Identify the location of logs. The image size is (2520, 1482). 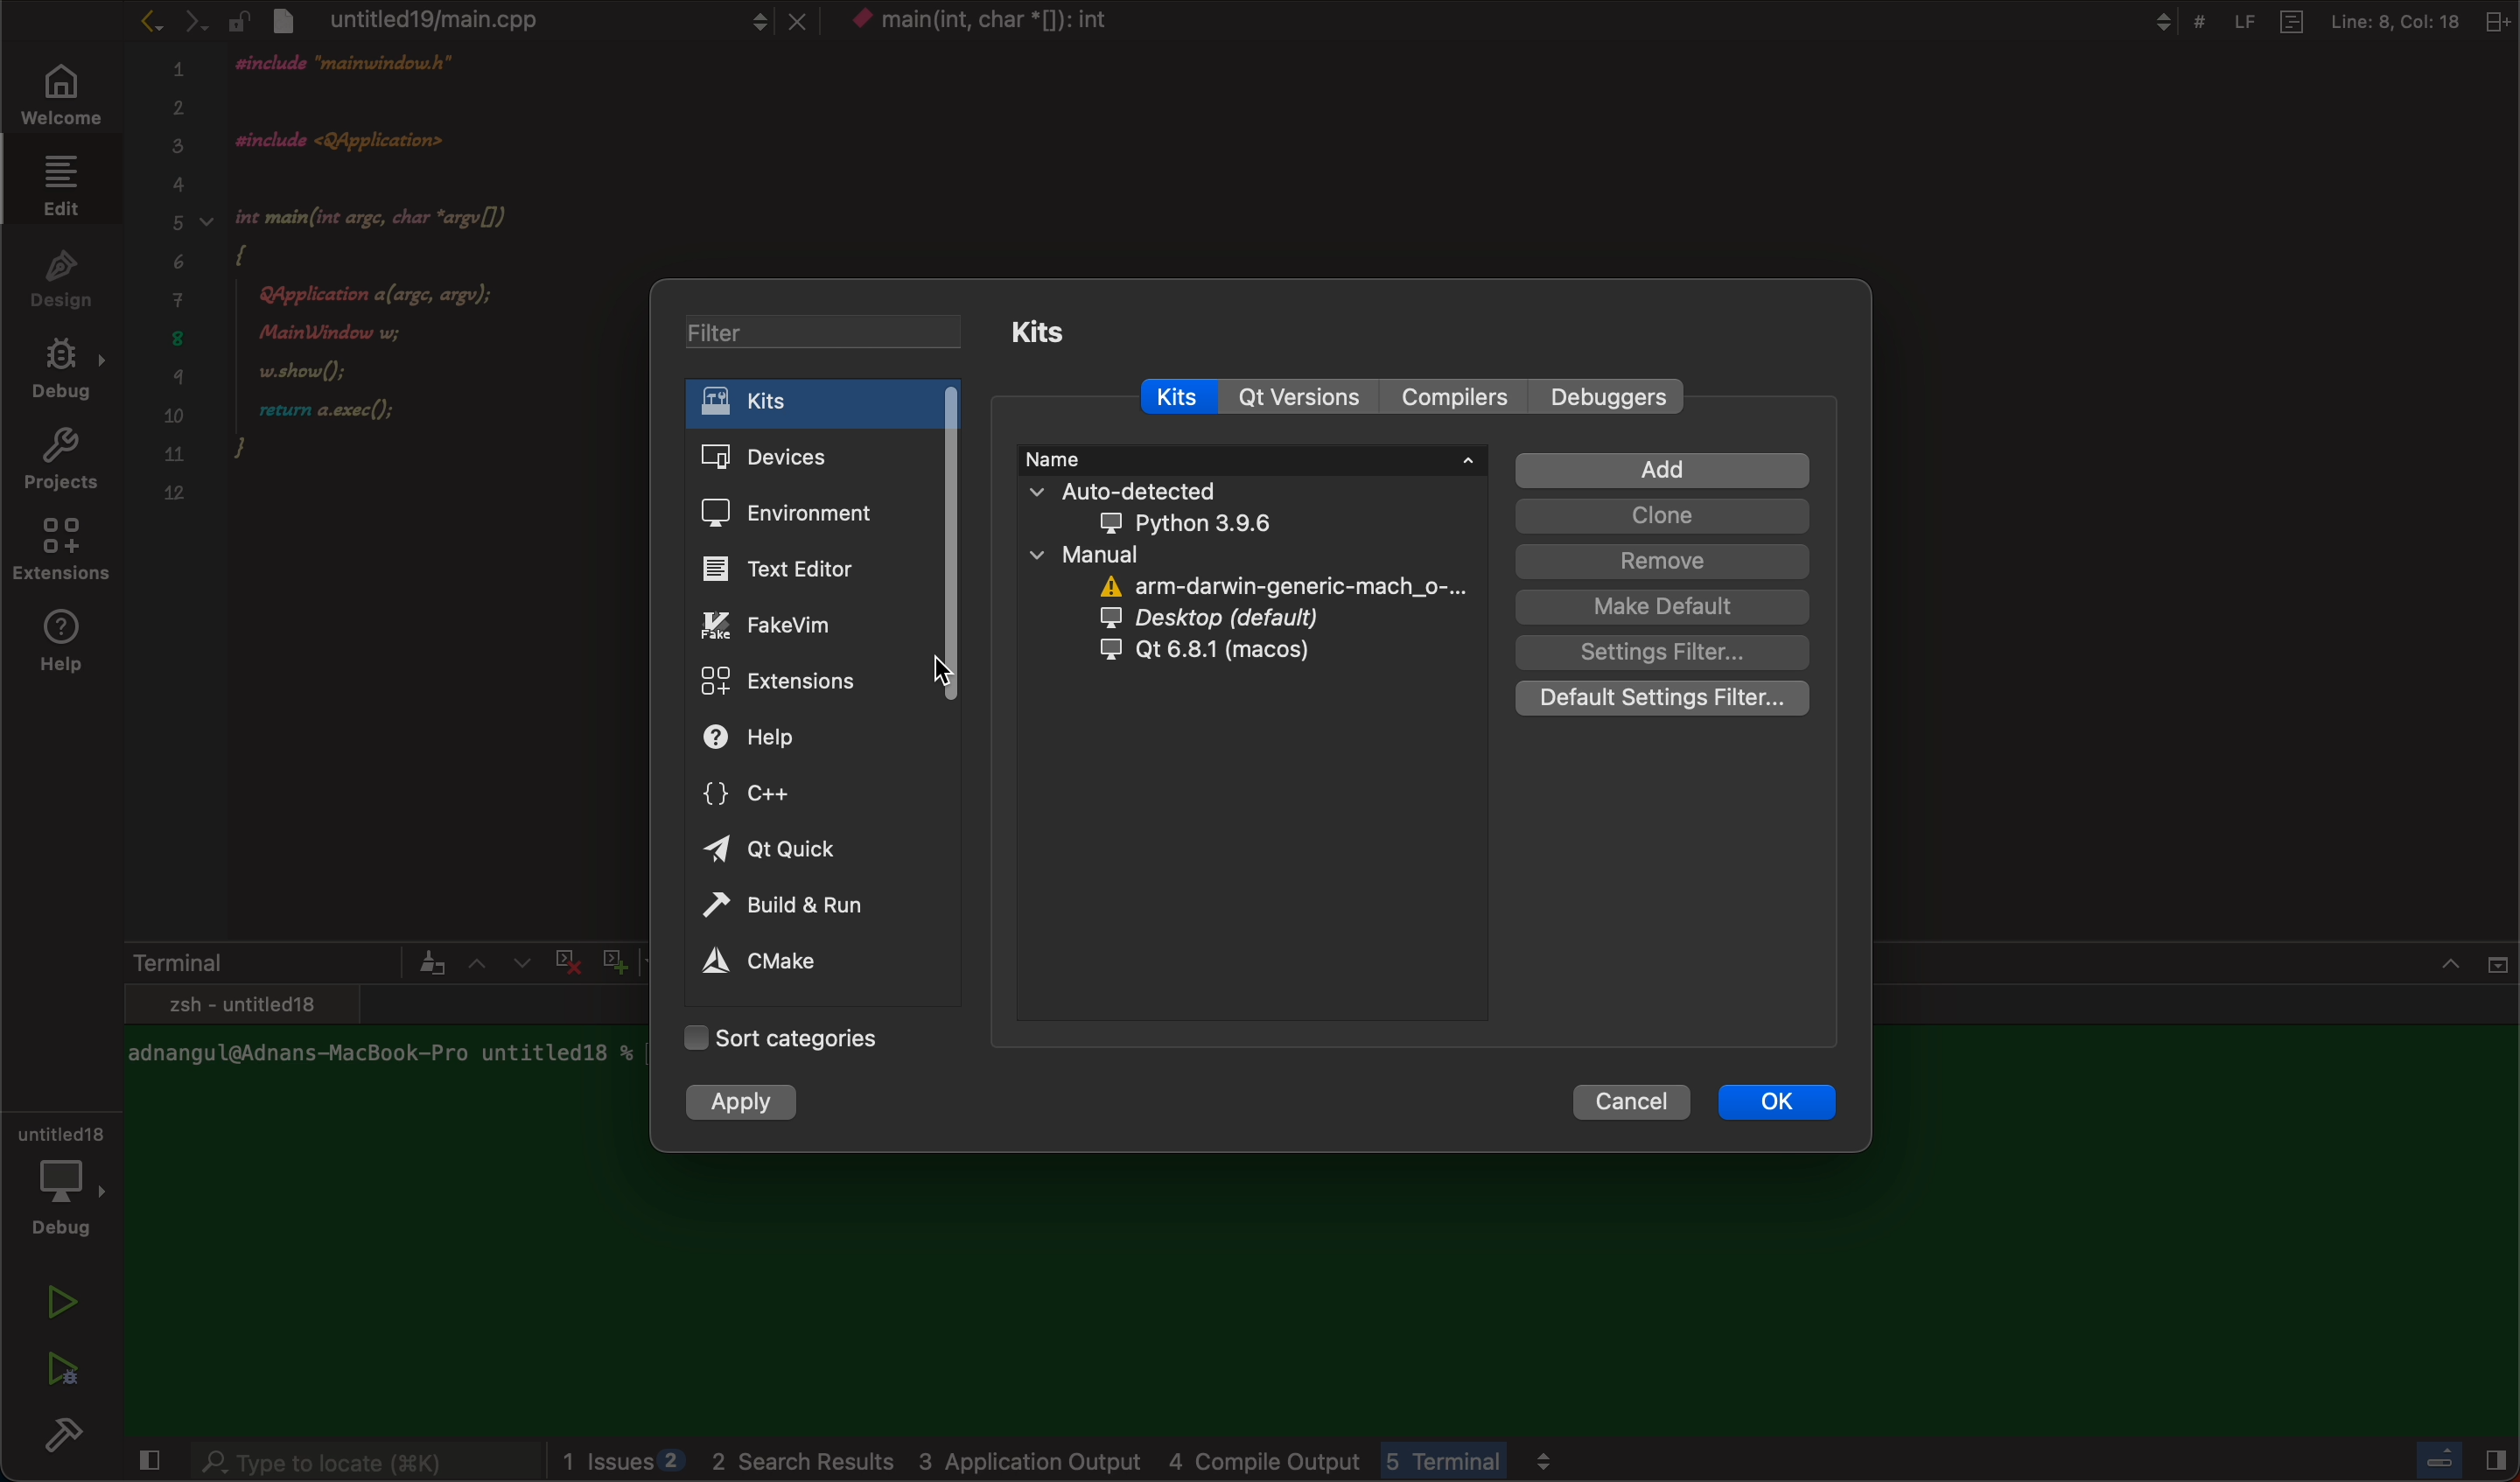
(1188, 1462).